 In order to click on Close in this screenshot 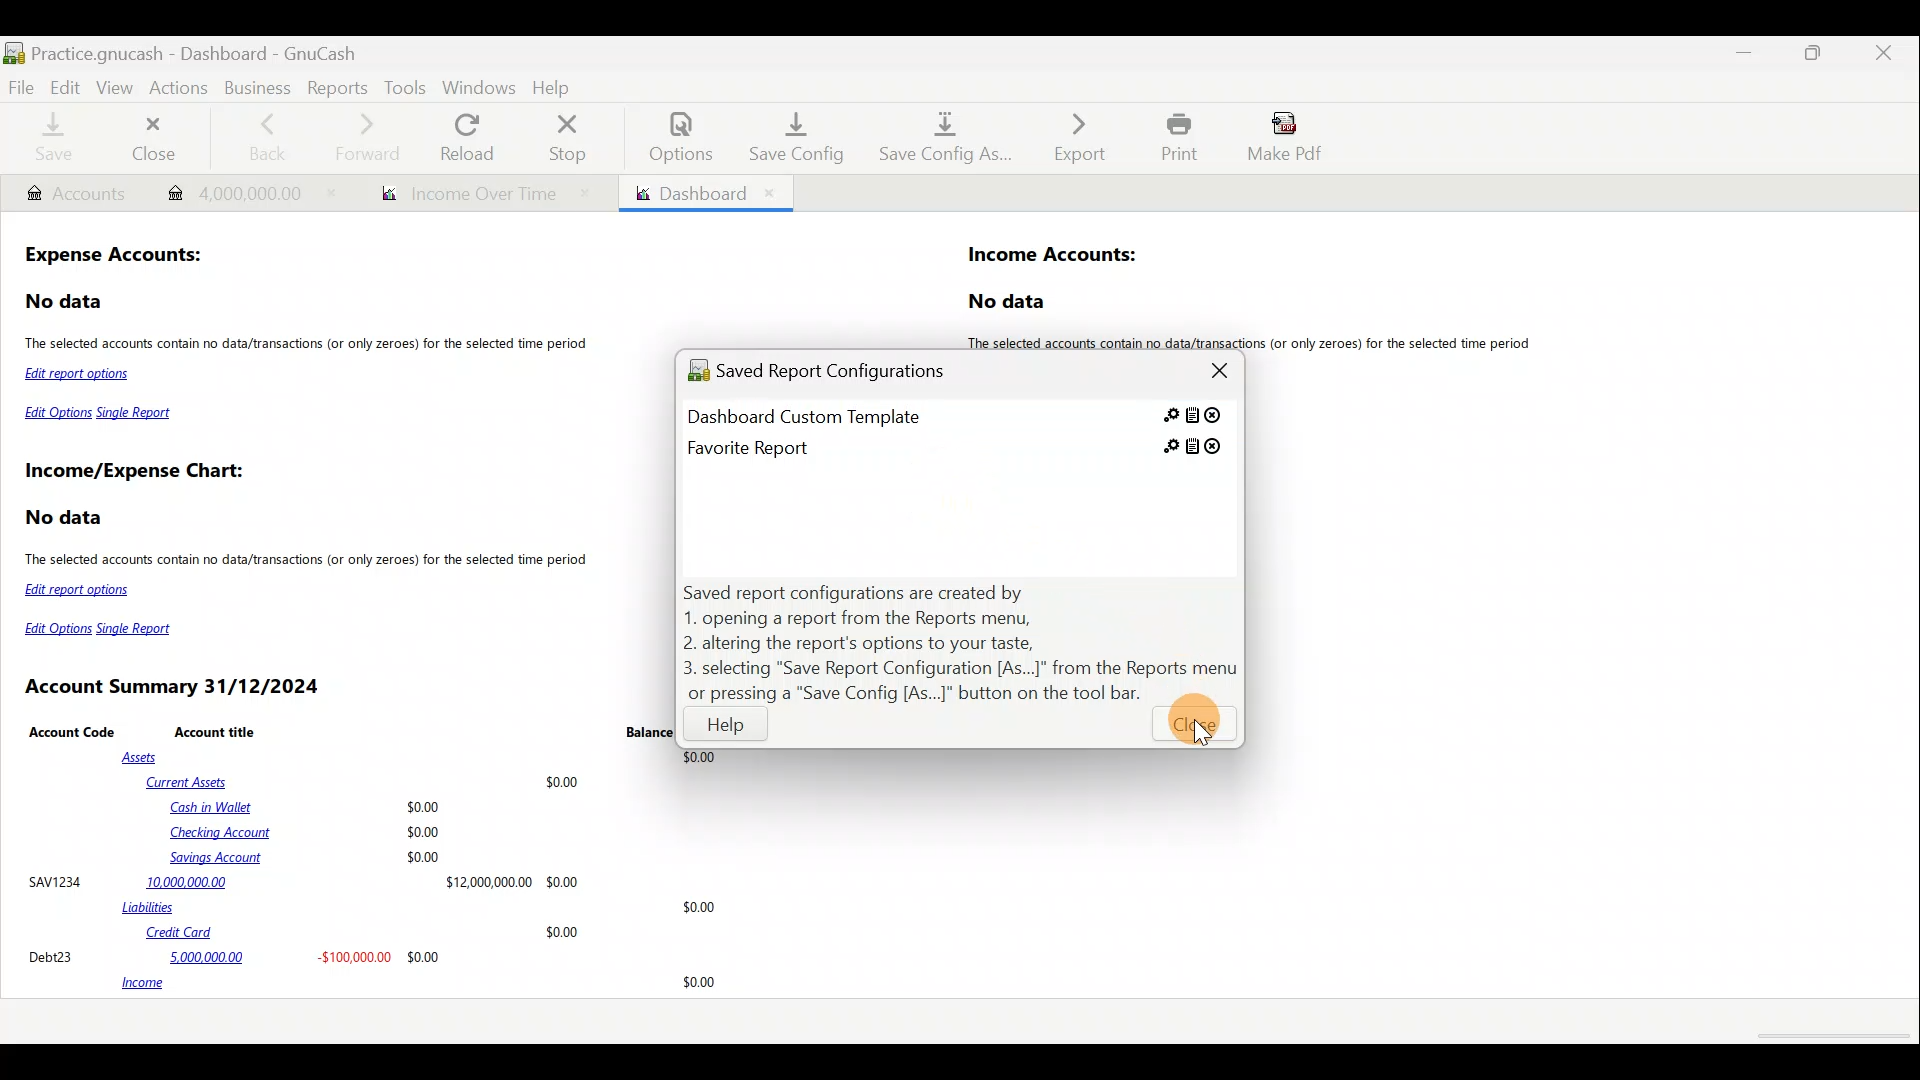, I will do `click(1222, 370)`.